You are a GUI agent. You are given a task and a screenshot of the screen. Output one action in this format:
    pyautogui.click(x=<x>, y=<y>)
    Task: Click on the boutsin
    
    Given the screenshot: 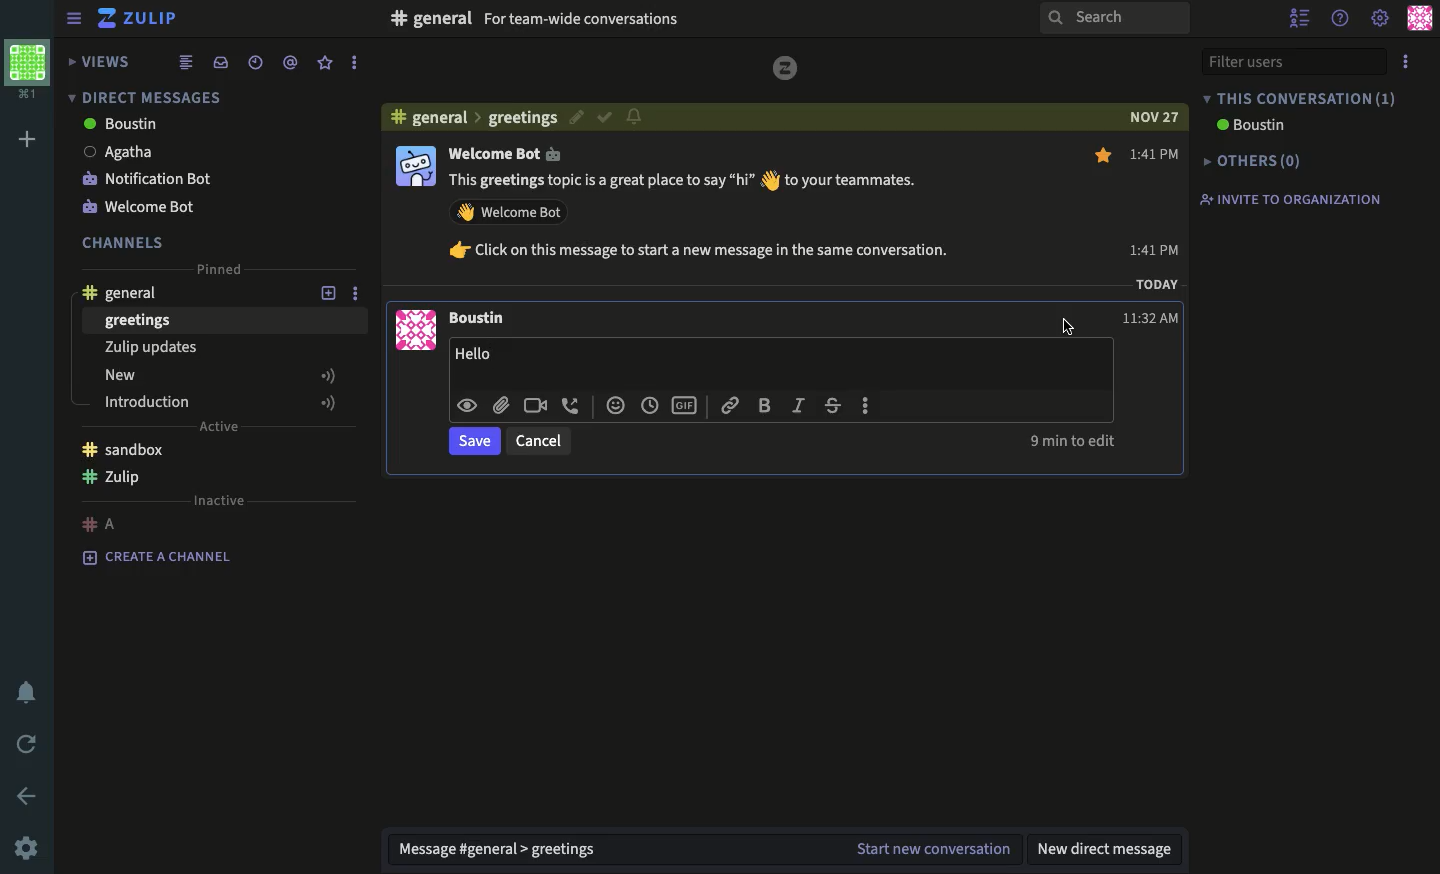 What is the action you would take?
    pyautogui.click(x=123, y=124)
    